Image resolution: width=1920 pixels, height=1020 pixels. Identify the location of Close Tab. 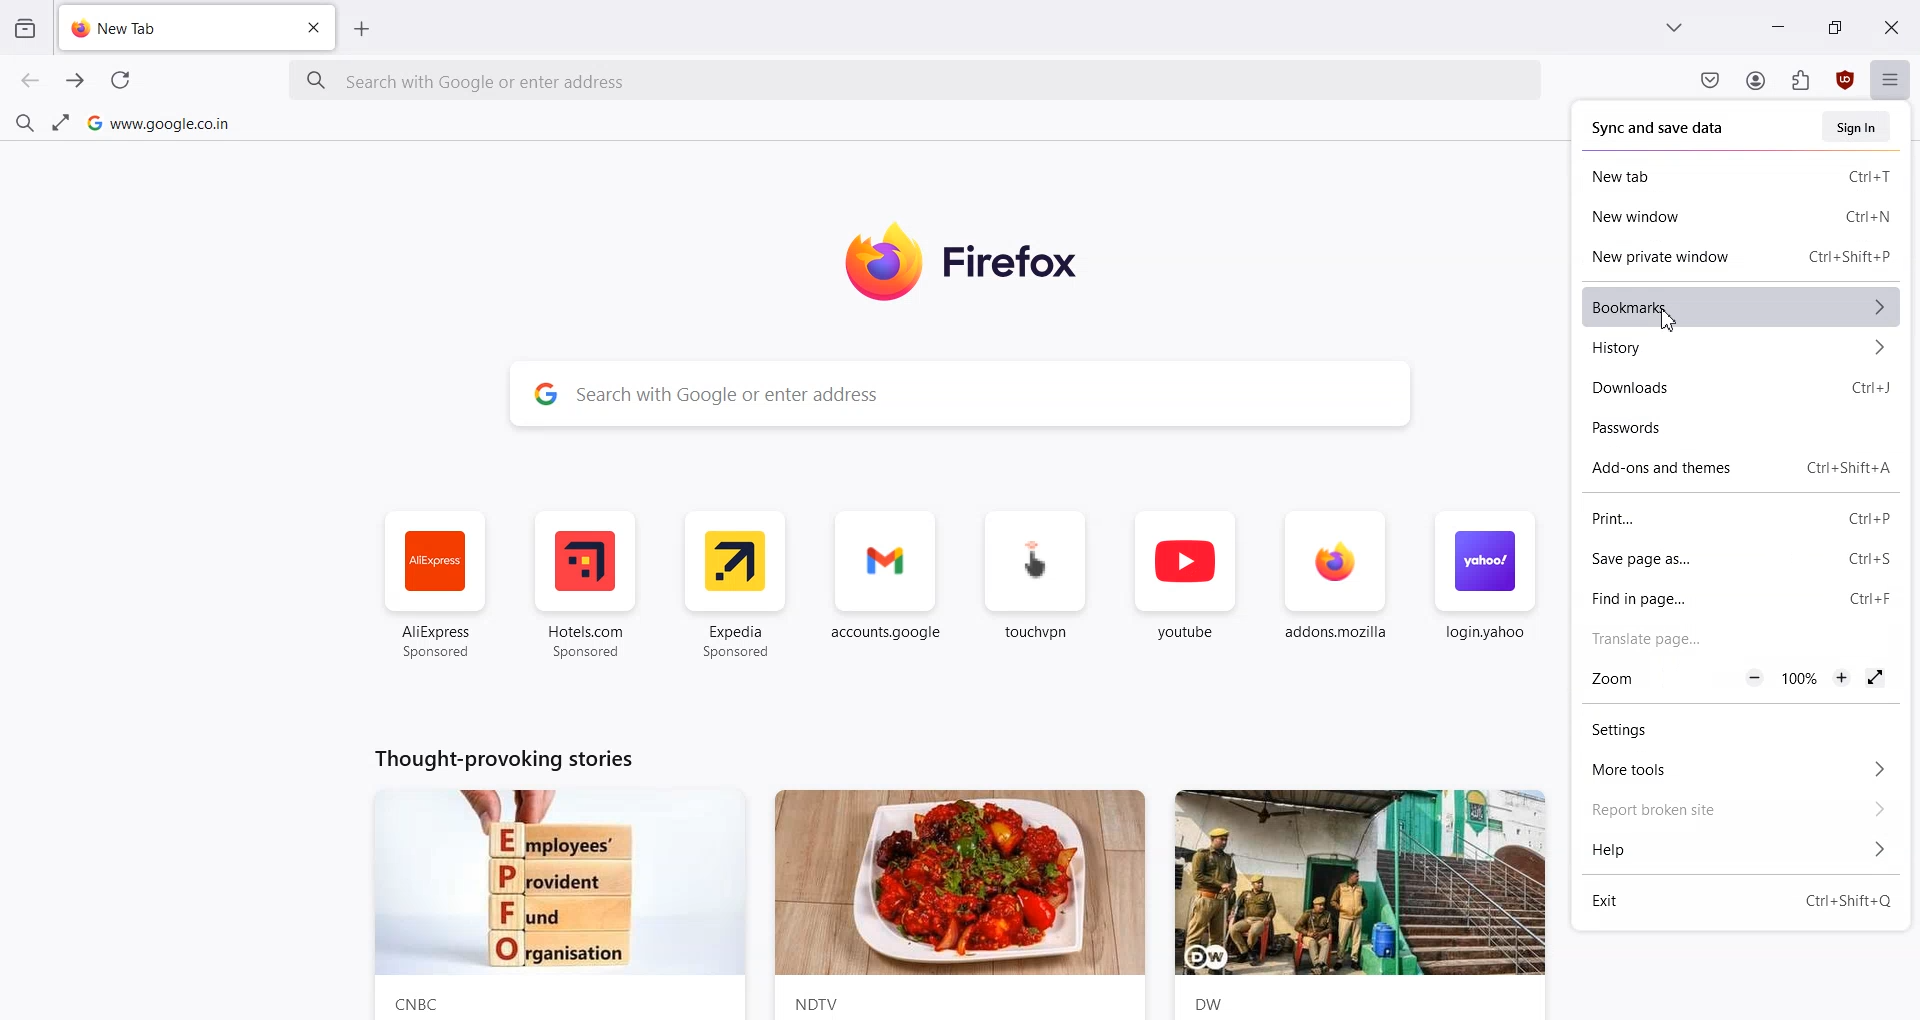
(314, 28).